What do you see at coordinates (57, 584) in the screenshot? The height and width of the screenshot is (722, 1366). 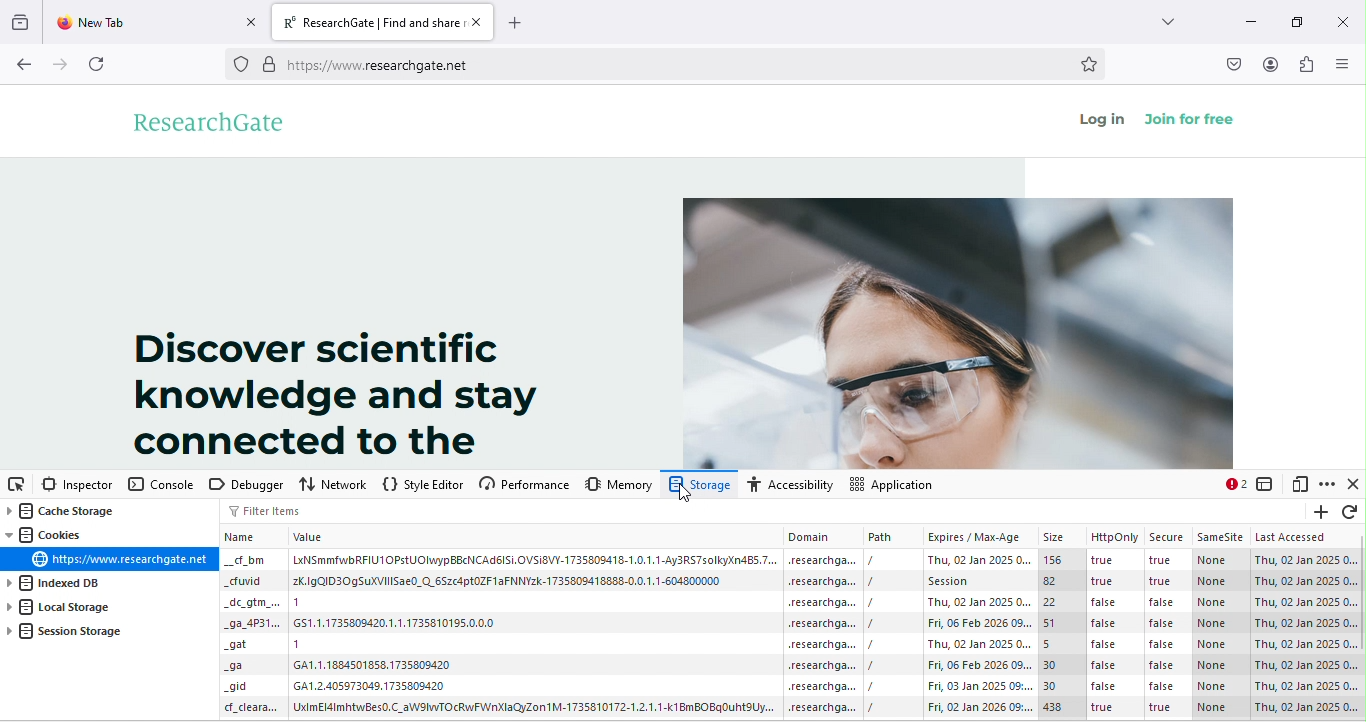 I see `indexed dB` at bounding box center [57, 584].